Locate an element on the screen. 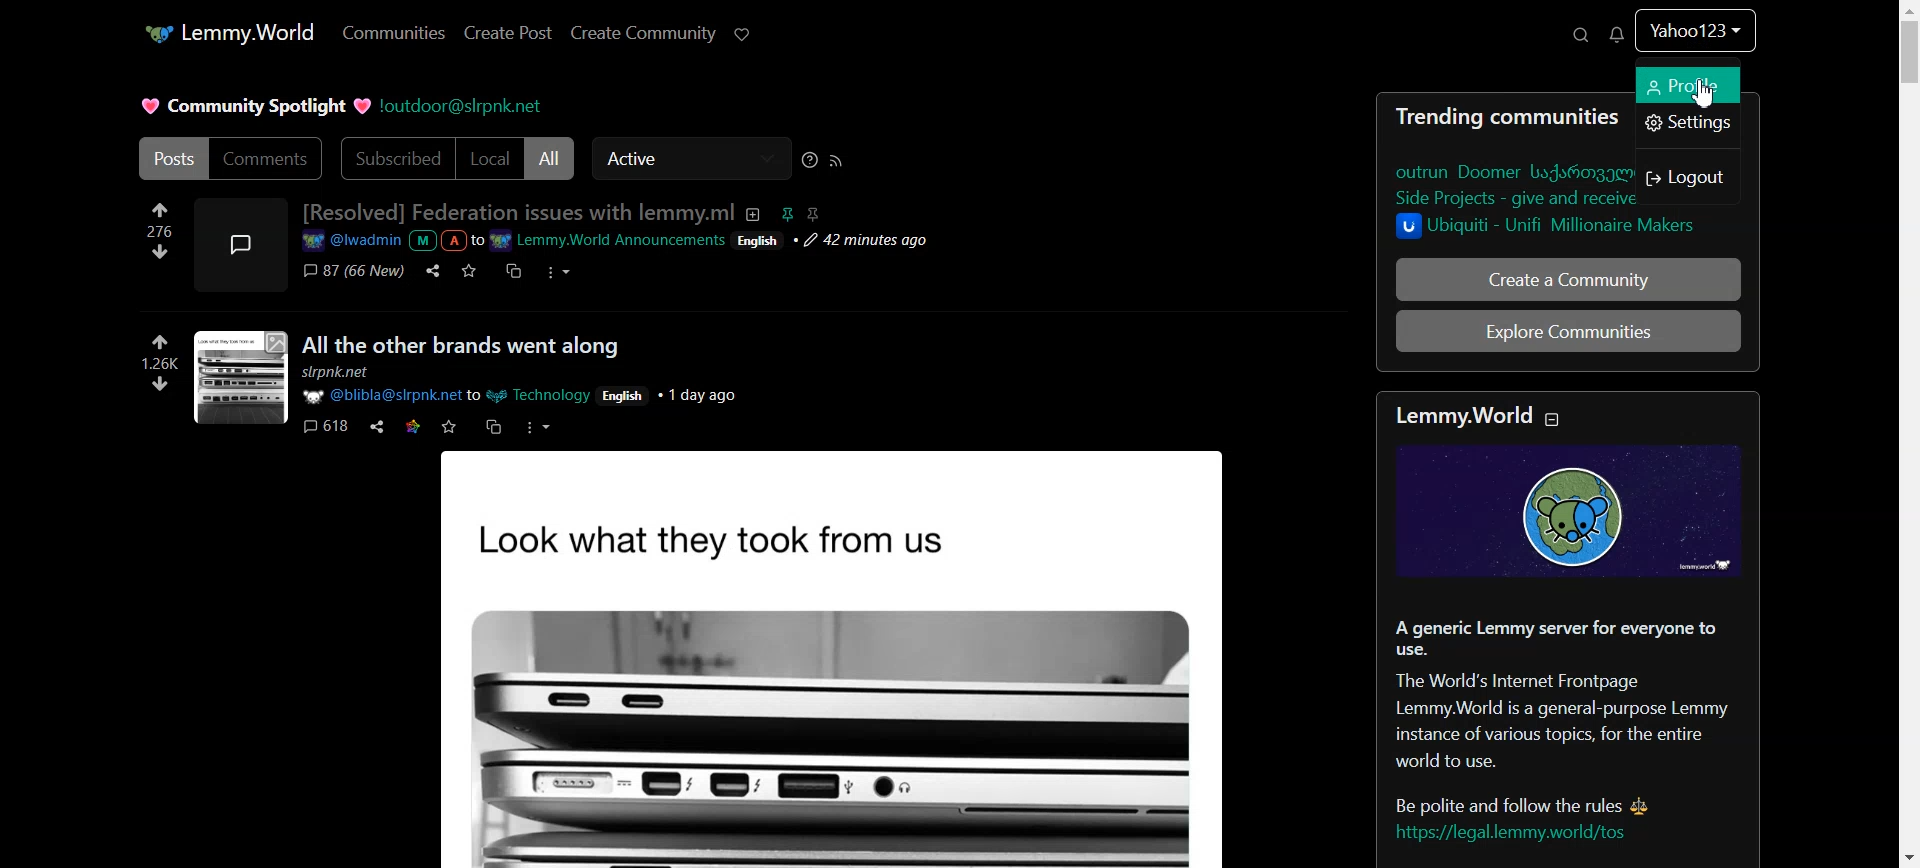 This screenshot has height=868, width=1920. English 42 minutes ago is located at coordinates (836, 243).